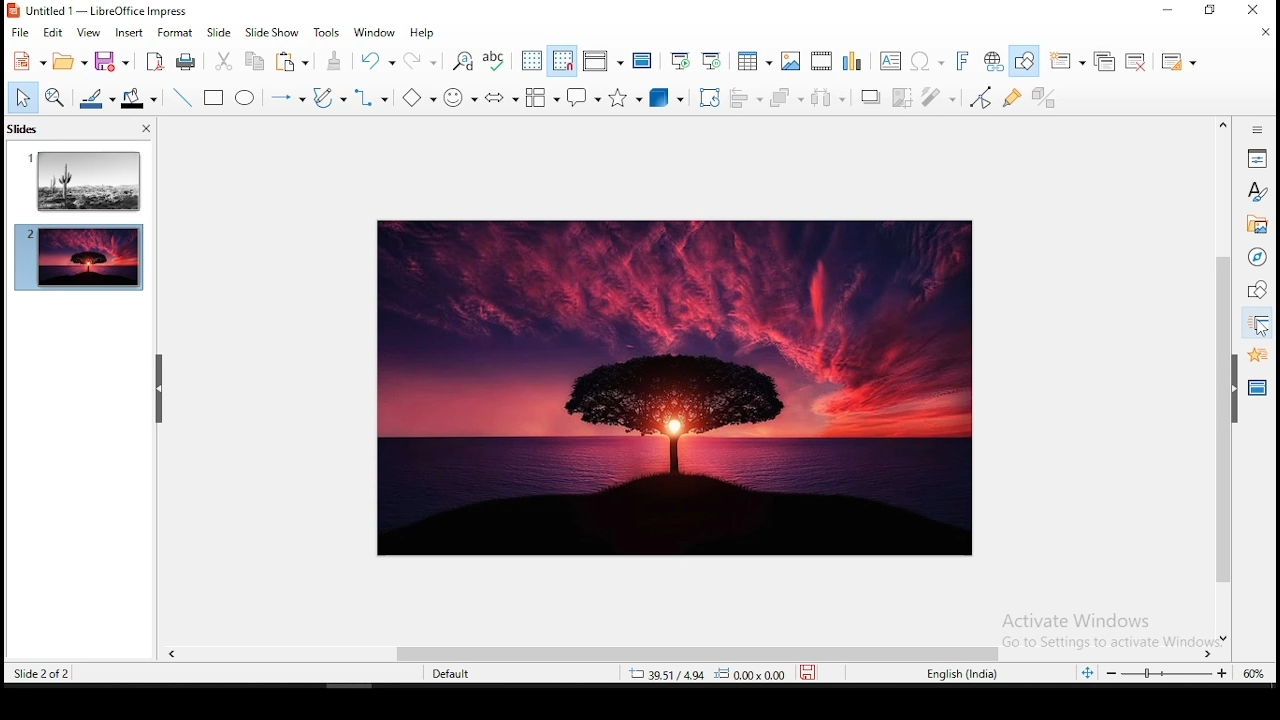  I want to click on select tool, so click(25, 98).